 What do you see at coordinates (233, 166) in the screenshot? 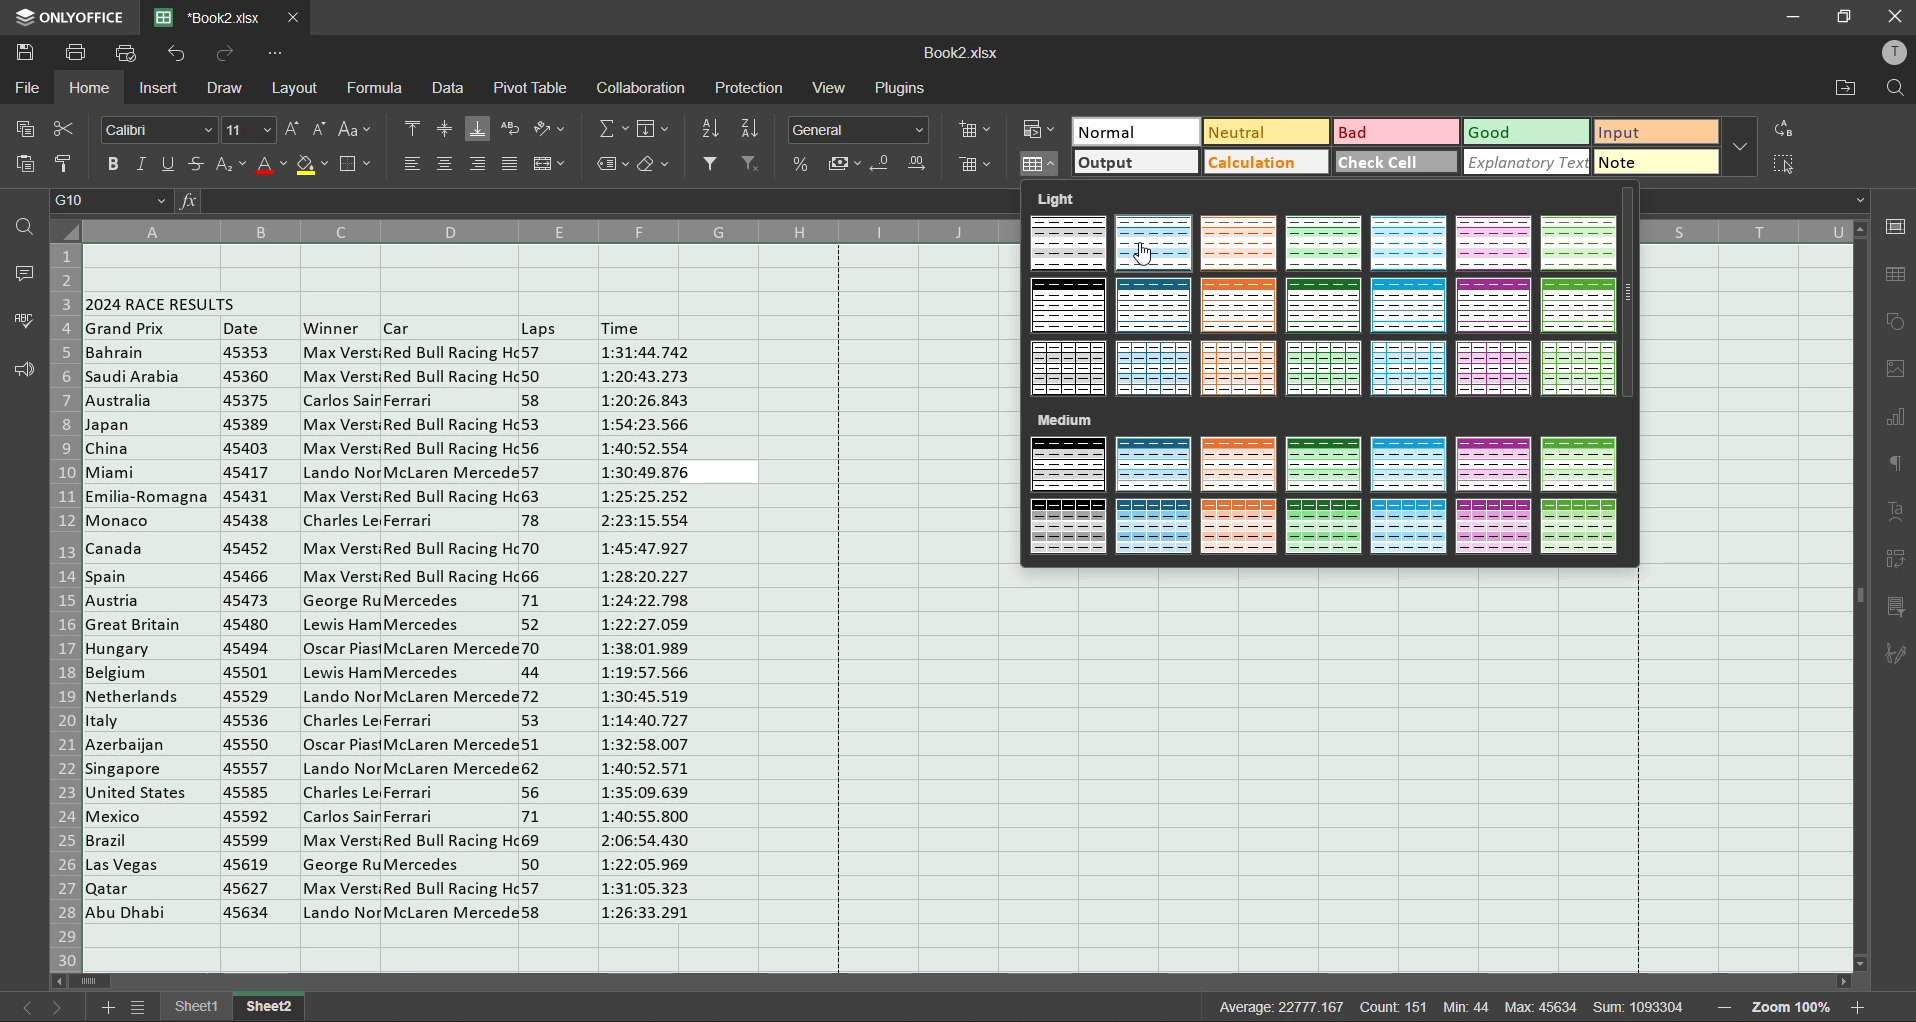
I see `sub/superscript` at bounding box center [233, 166].